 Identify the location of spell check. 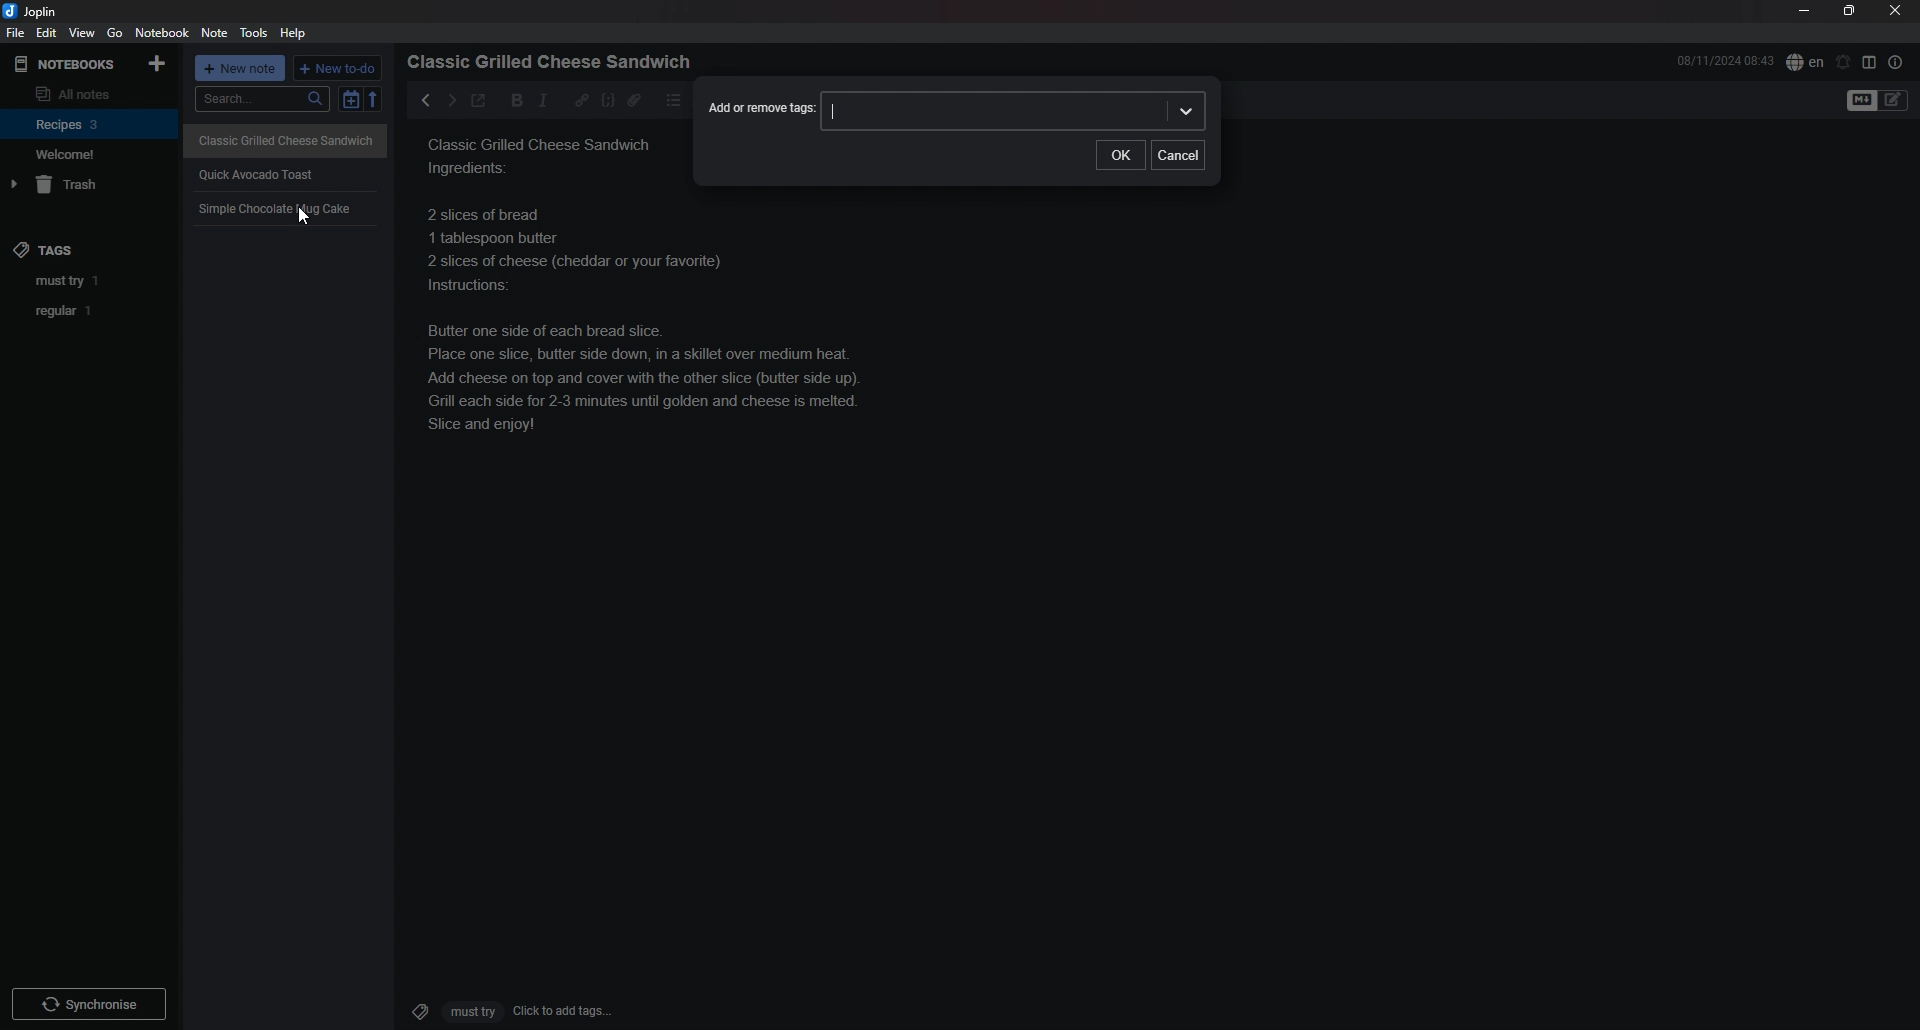
(1805, 61).